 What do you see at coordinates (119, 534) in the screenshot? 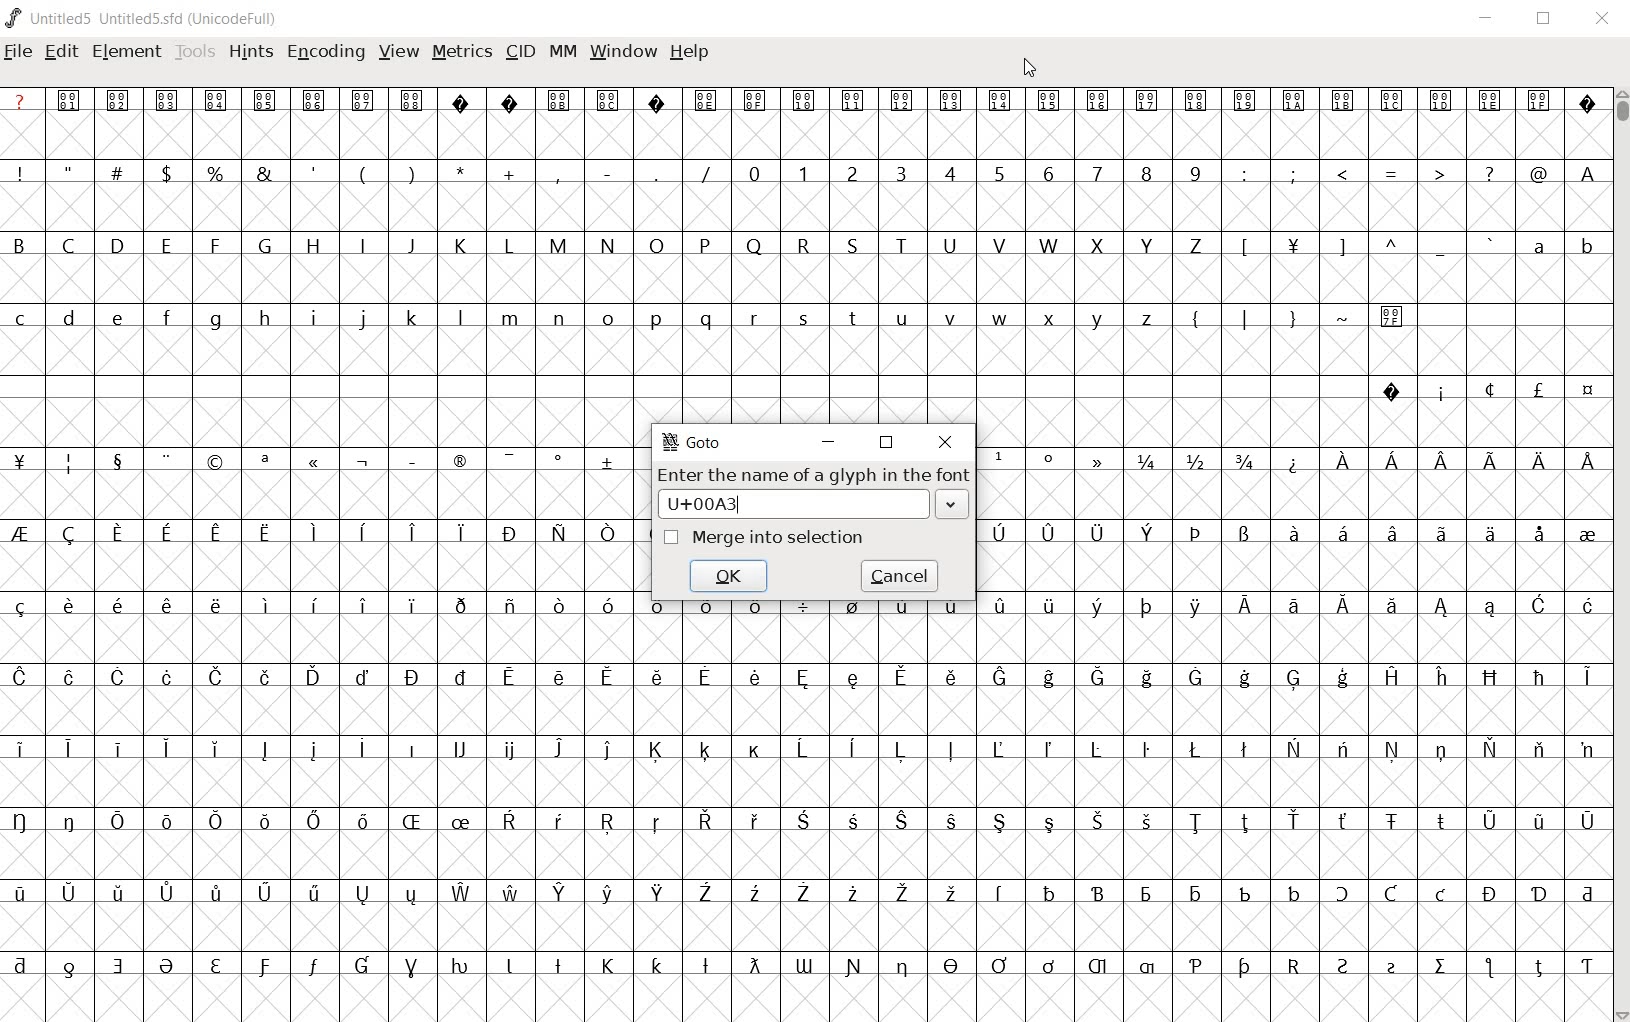
I see `Symbol` at bounding box center [119, 534].